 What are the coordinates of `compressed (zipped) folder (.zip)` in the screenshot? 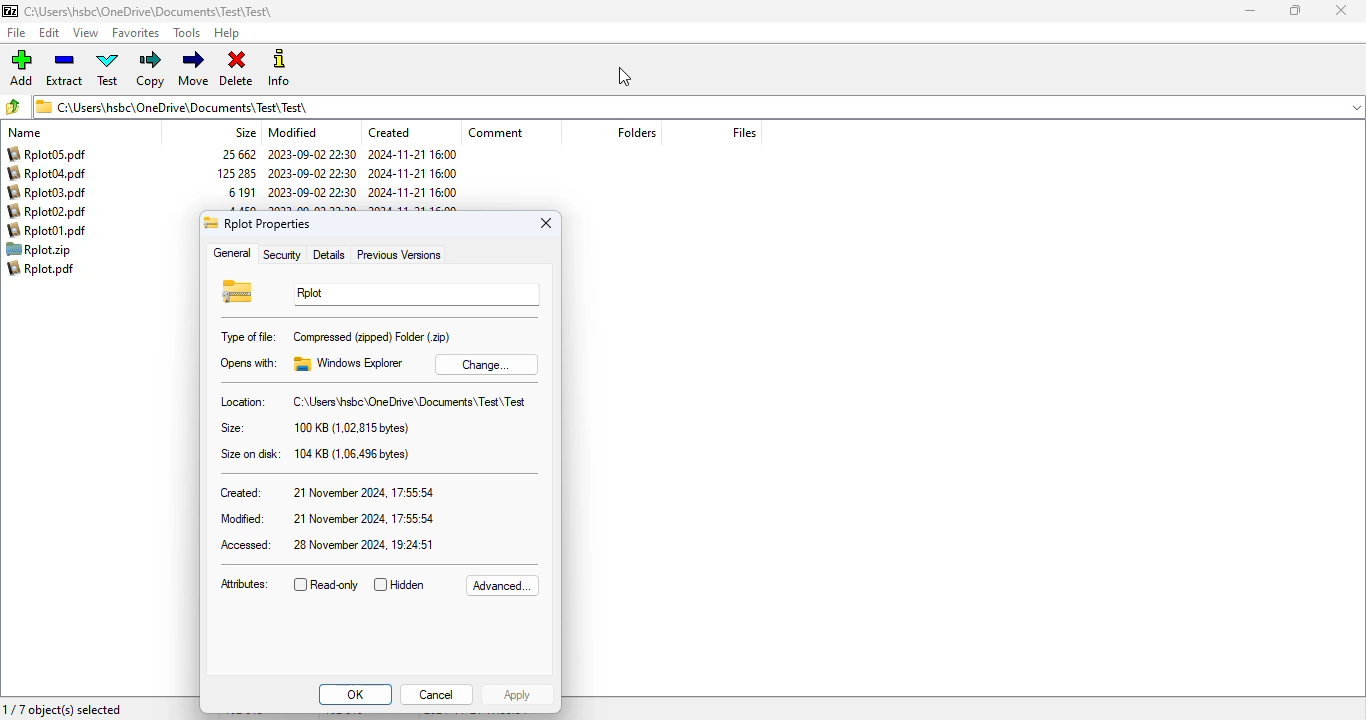 It's located at (373, 337).